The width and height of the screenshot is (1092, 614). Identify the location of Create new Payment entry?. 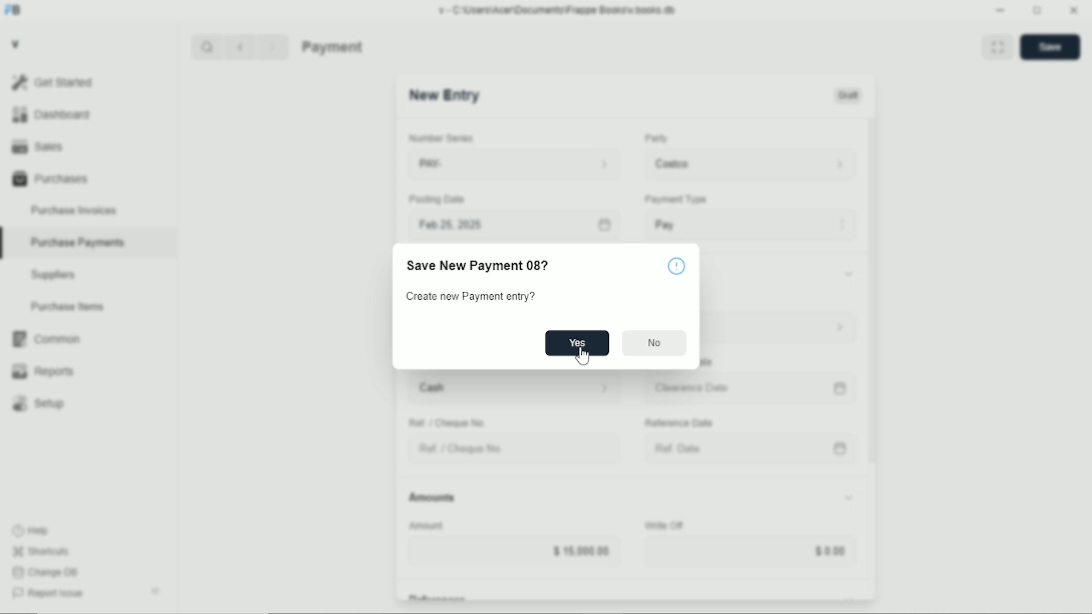
(468, 296).